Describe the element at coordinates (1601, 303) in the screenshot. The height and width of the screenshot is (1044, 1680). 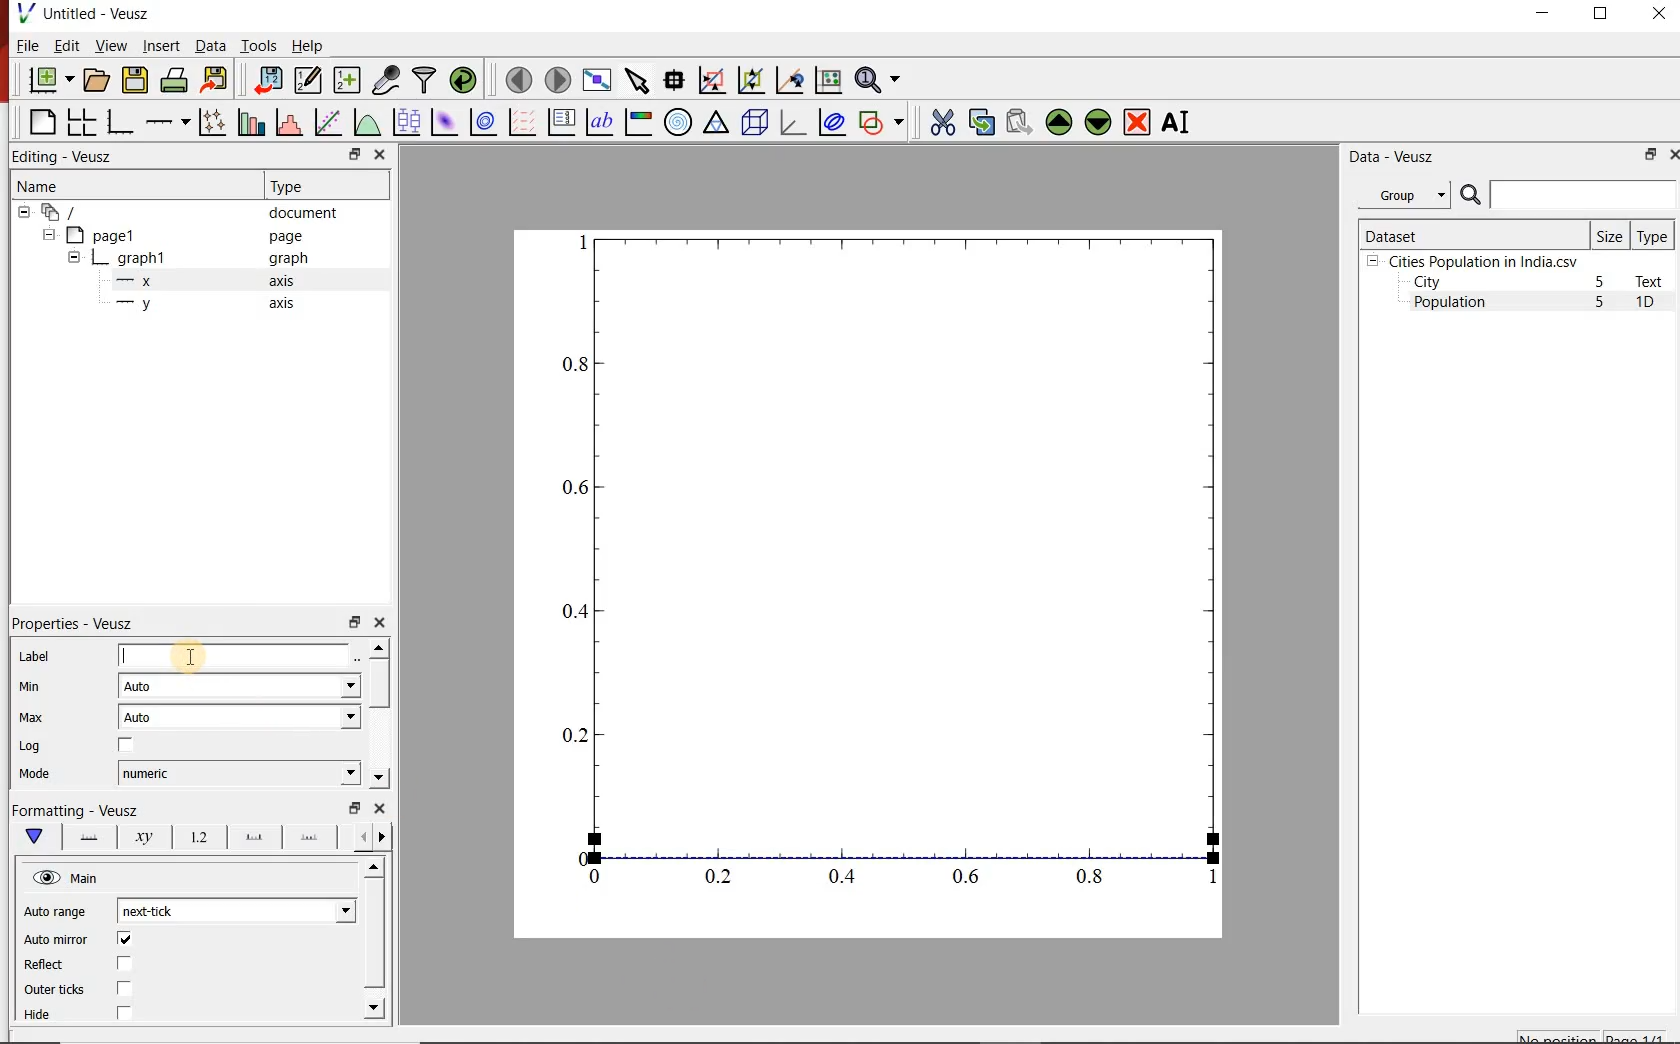
I see `5` at that location.